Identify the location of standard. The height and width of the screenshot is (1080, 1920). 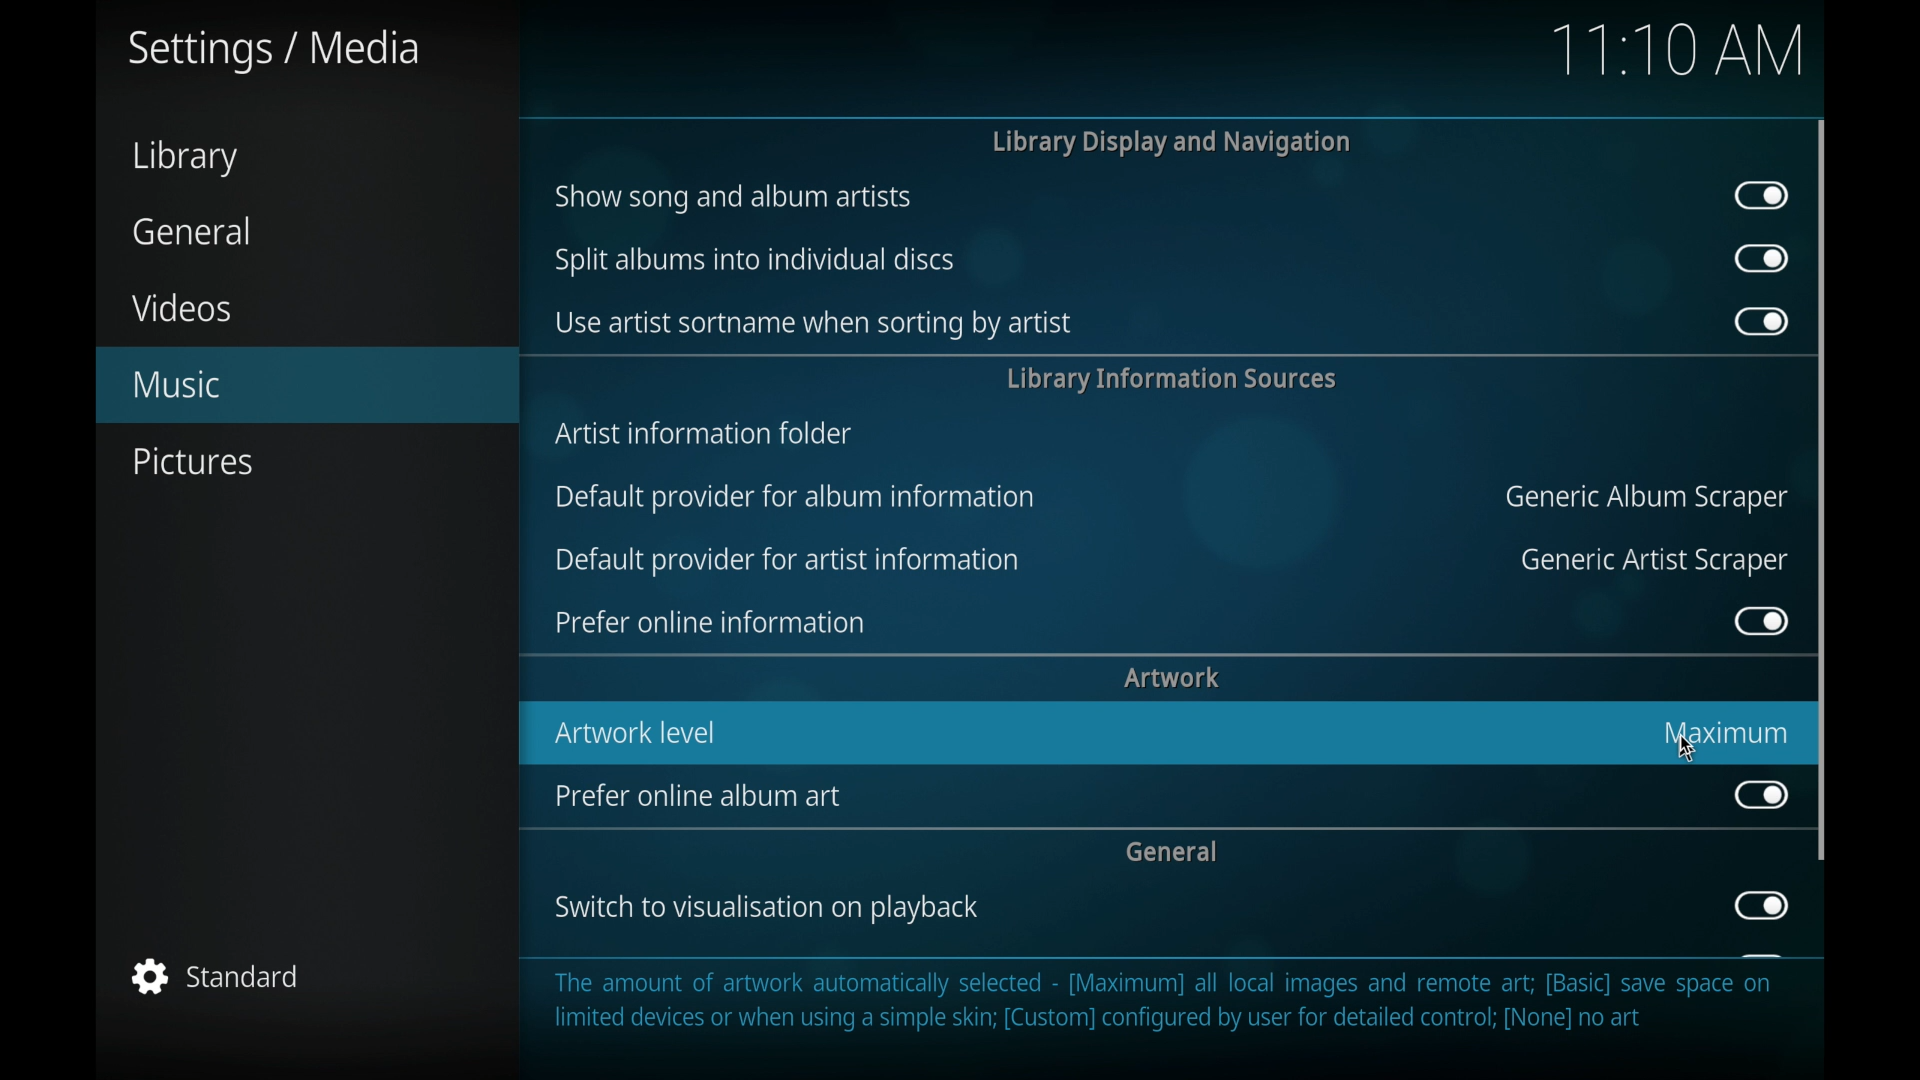
(215, 978).